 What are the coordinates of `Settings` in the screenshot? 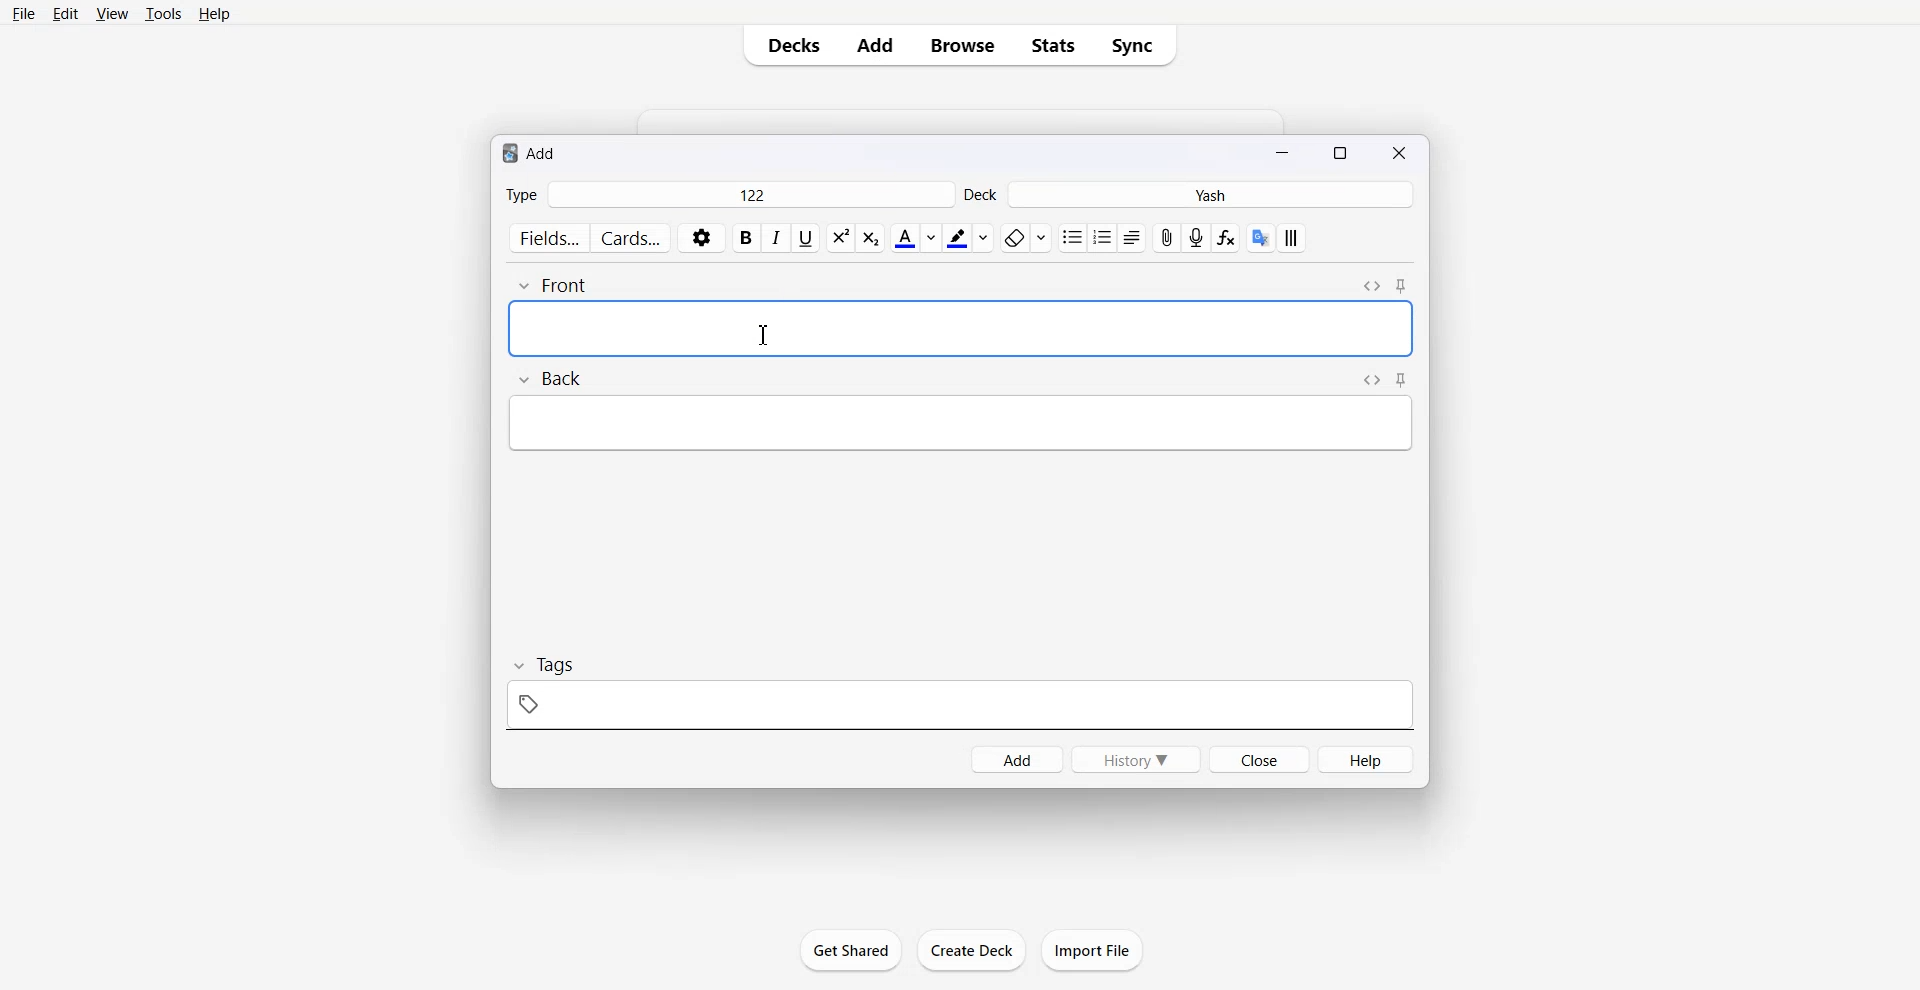 It's located at (702, 238).